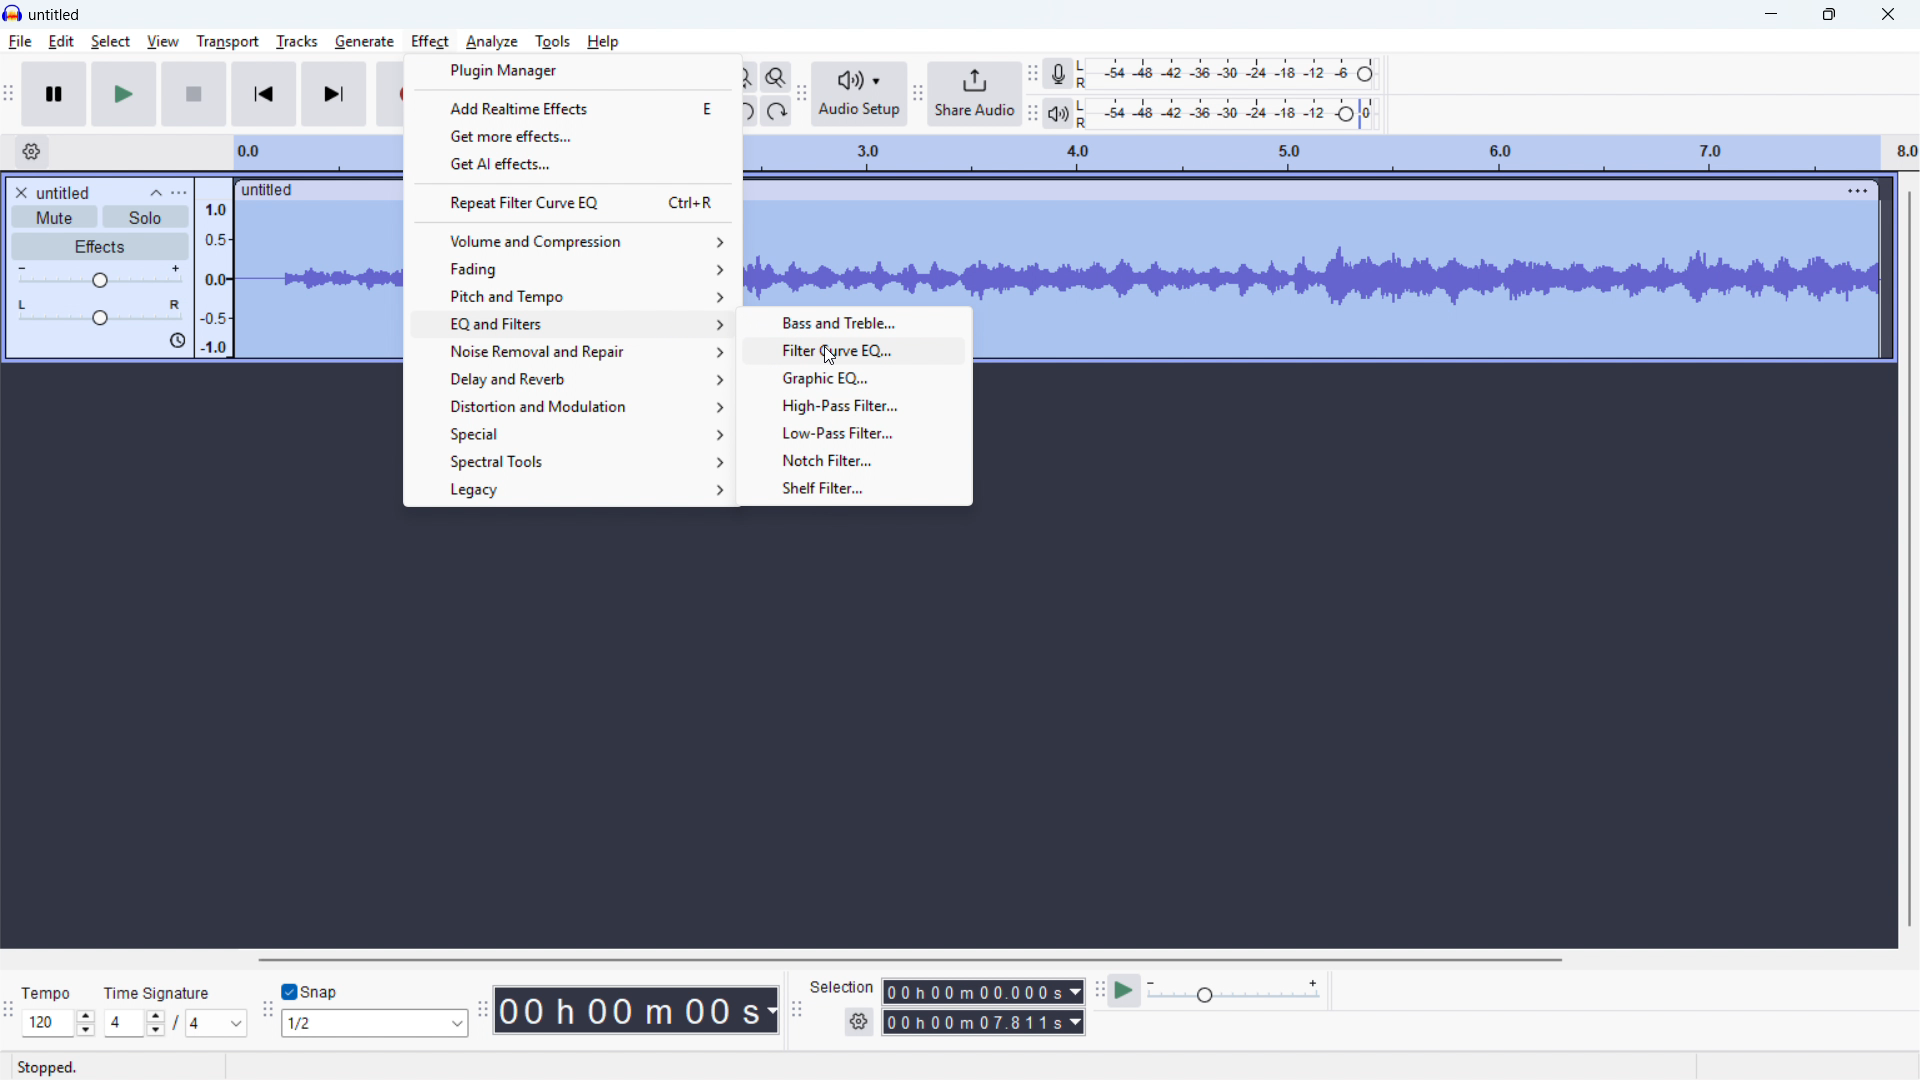 The height and width of the screenshot is (1080, 1920). Describe the element at coordinates (797, 1013) in the screenshot. I see `Selection toolbar ` at that location.